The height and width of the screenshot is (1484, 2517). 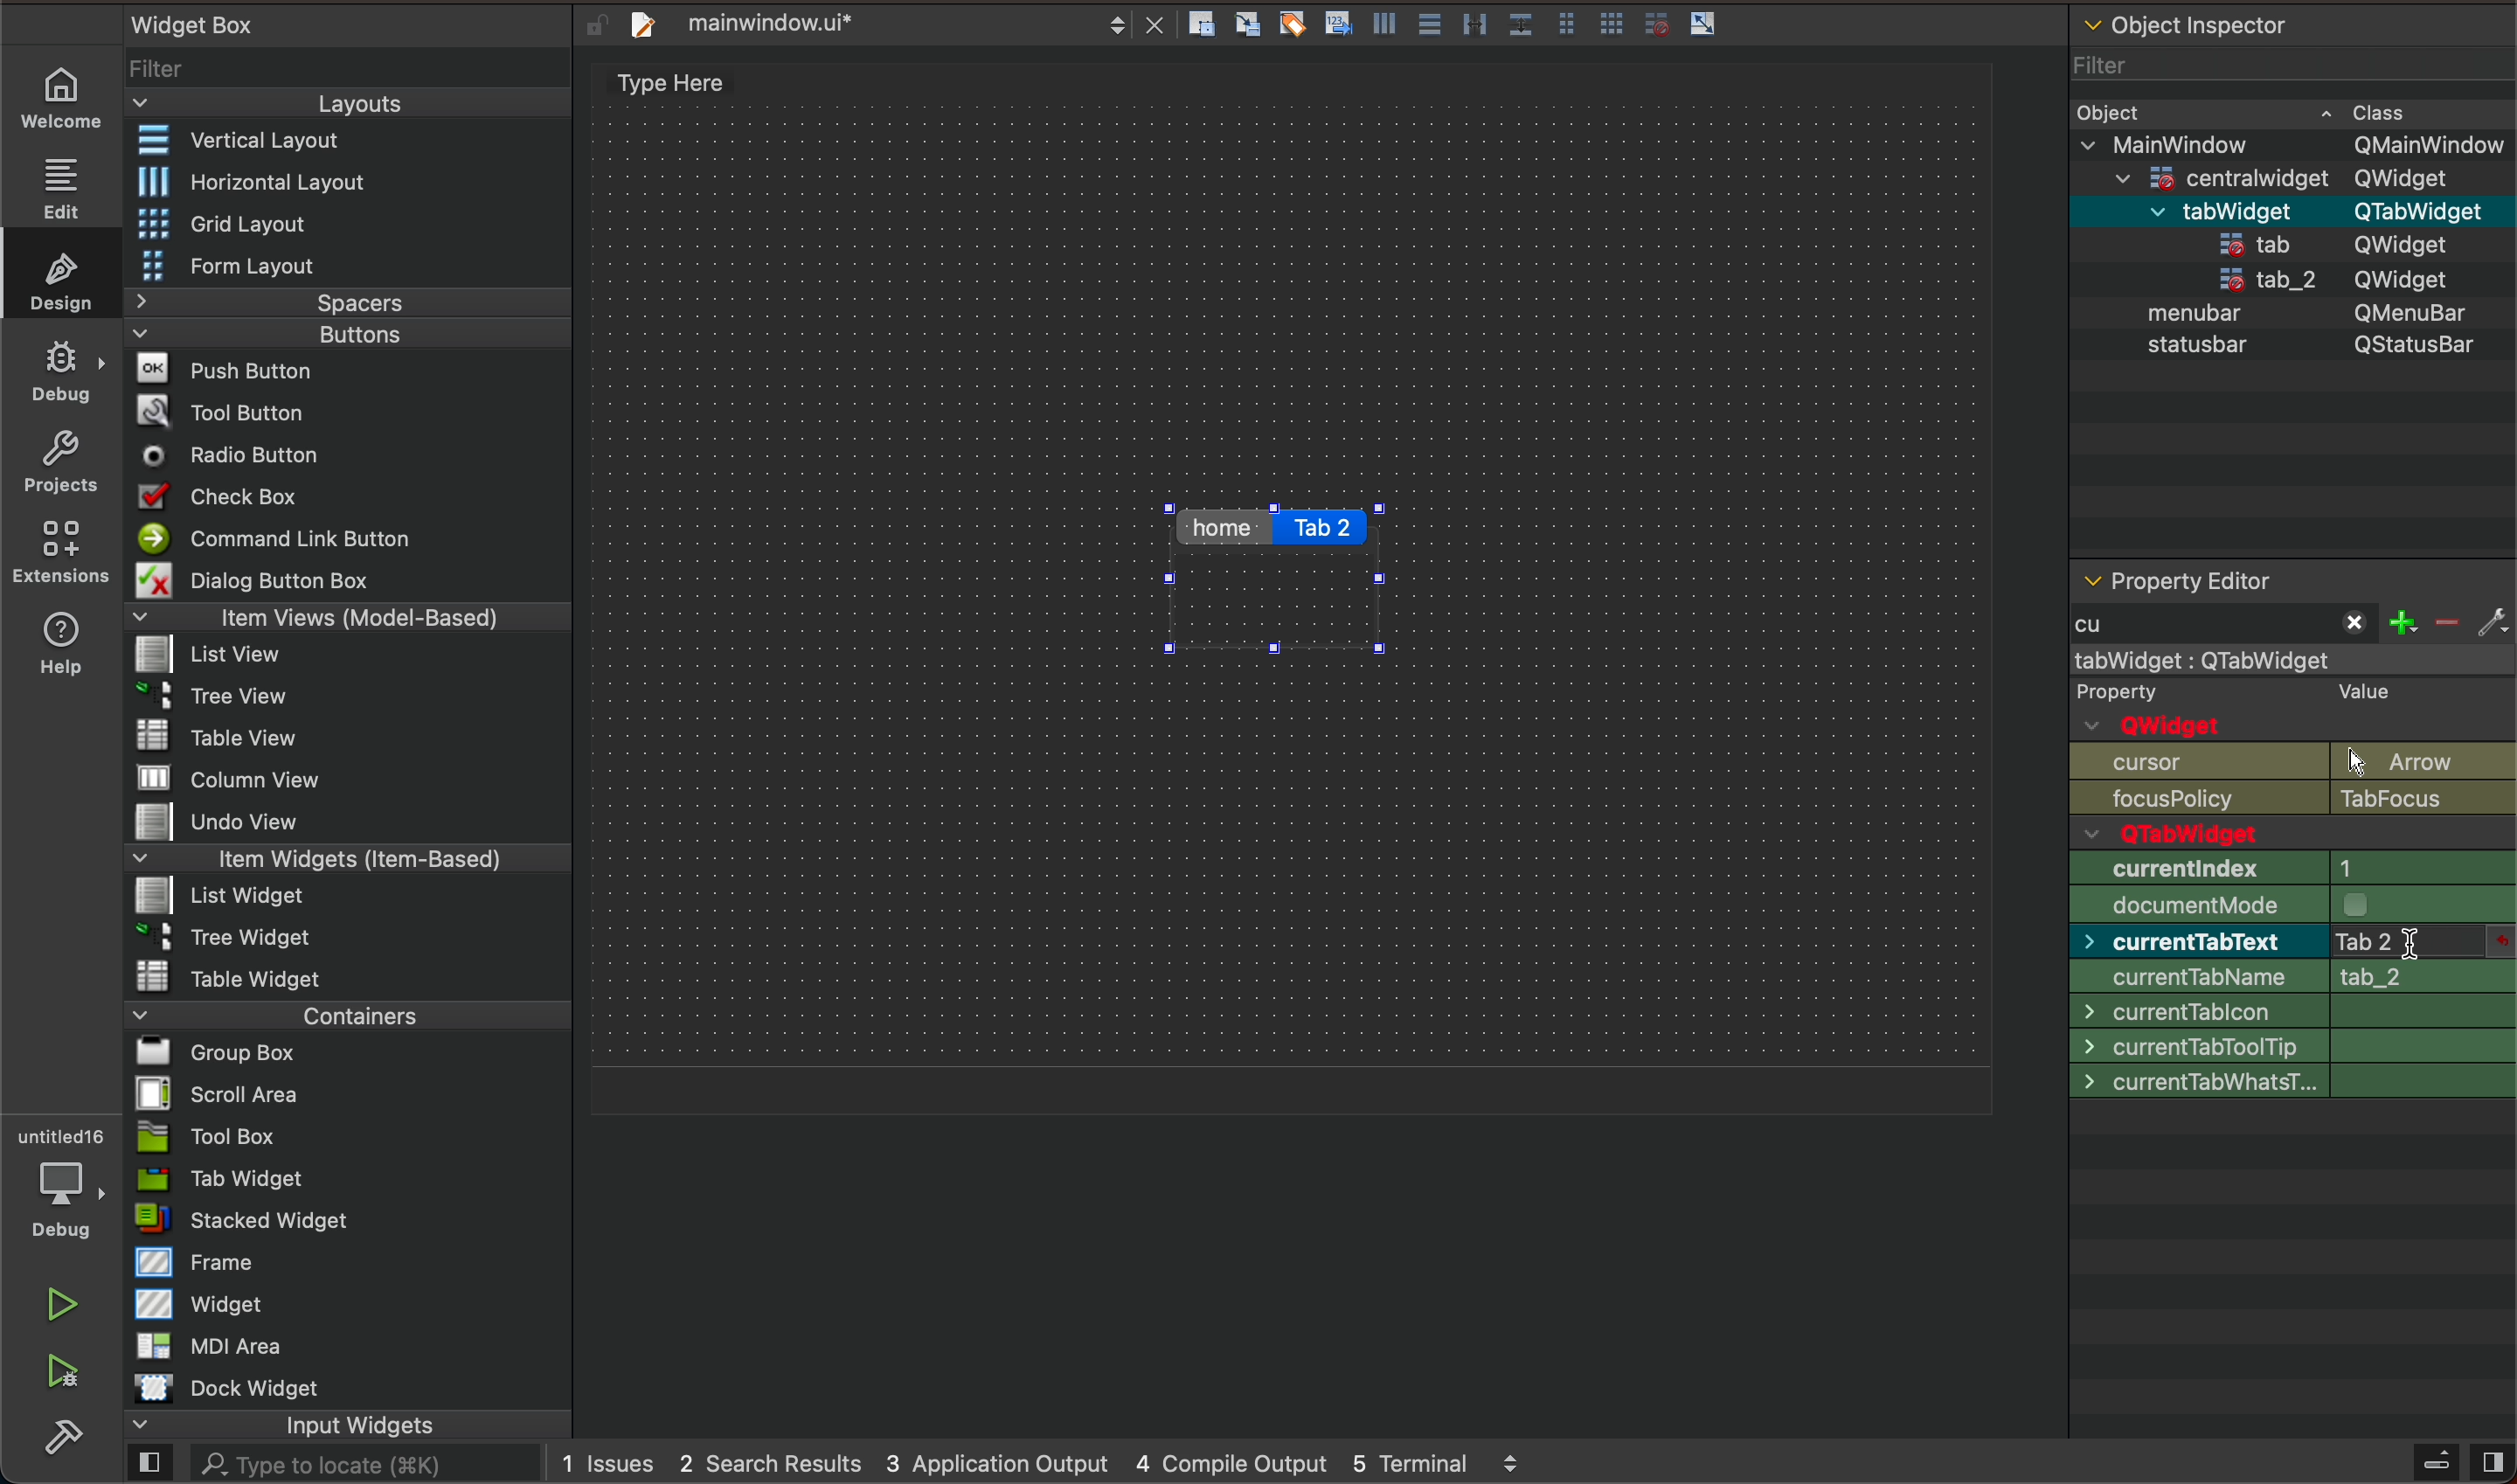 What do you see at coordinates (2370, 106) in the screenshot?
I see `~ Class` at bounding box center [2370, 106].